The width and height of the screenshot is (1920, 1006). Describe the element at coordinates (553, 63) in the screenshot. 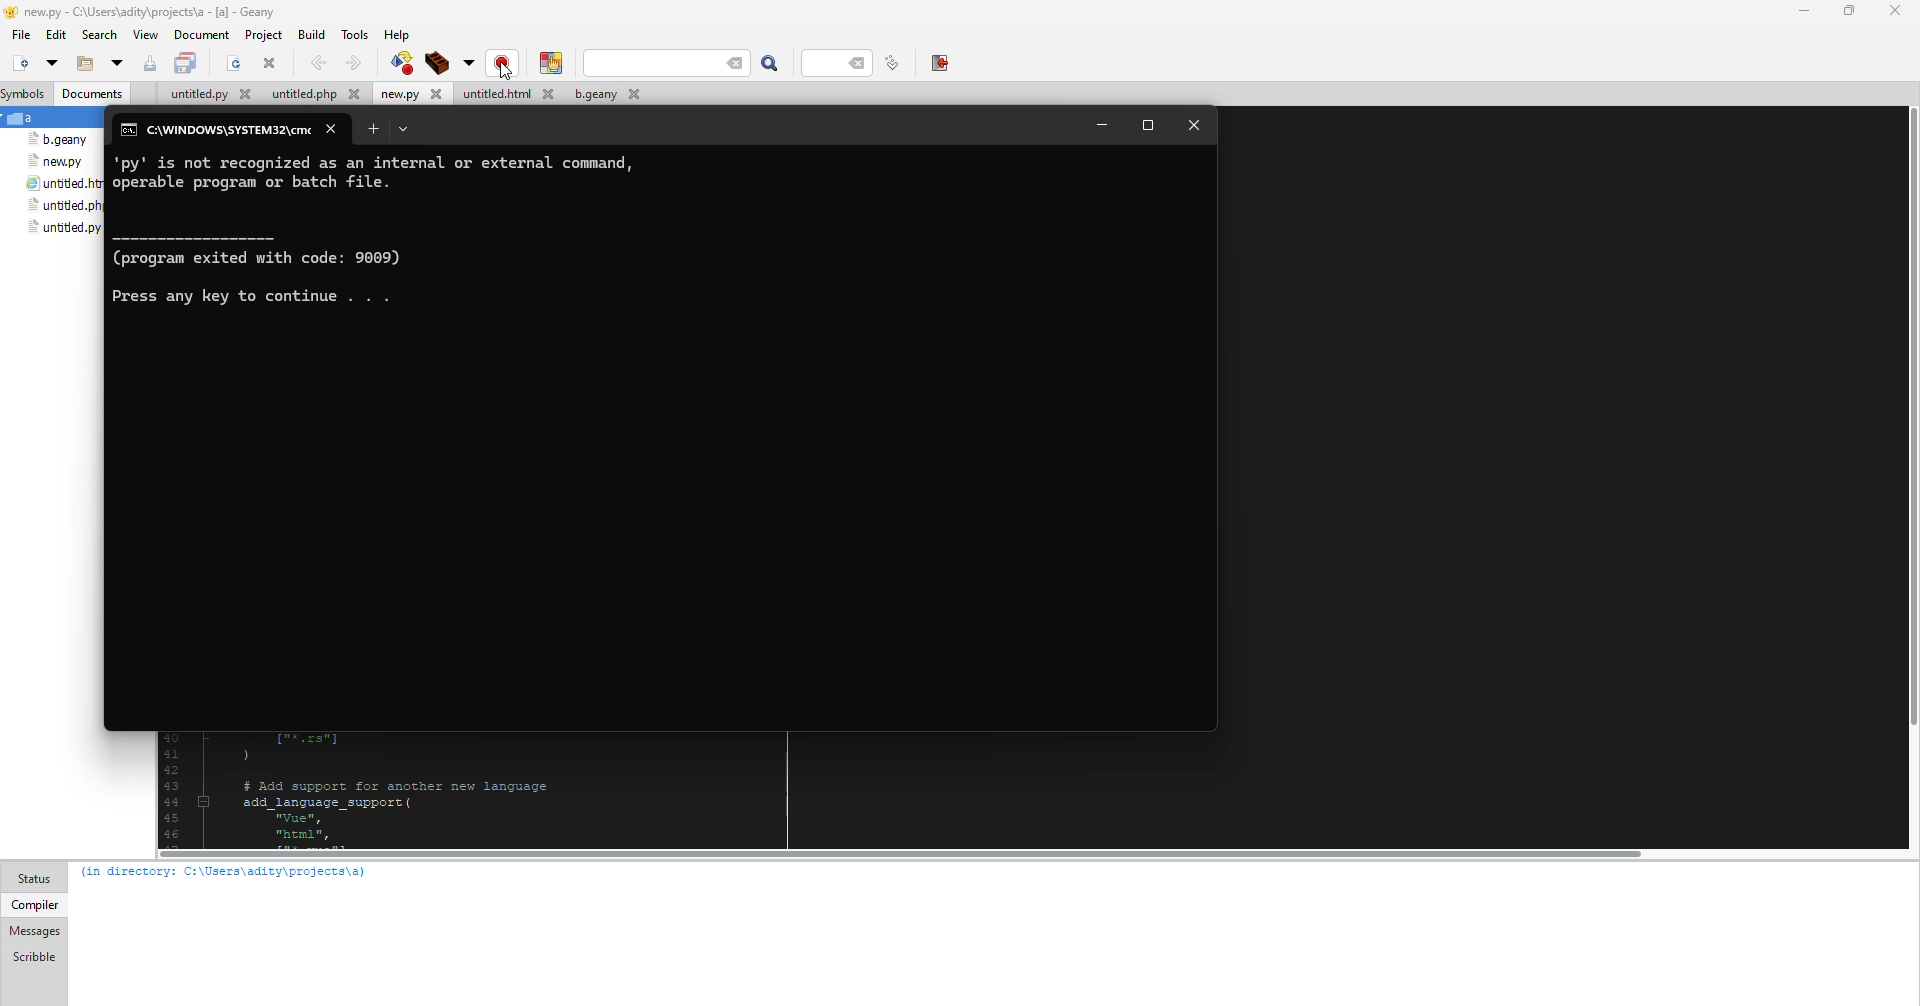

I see `color` at that location.